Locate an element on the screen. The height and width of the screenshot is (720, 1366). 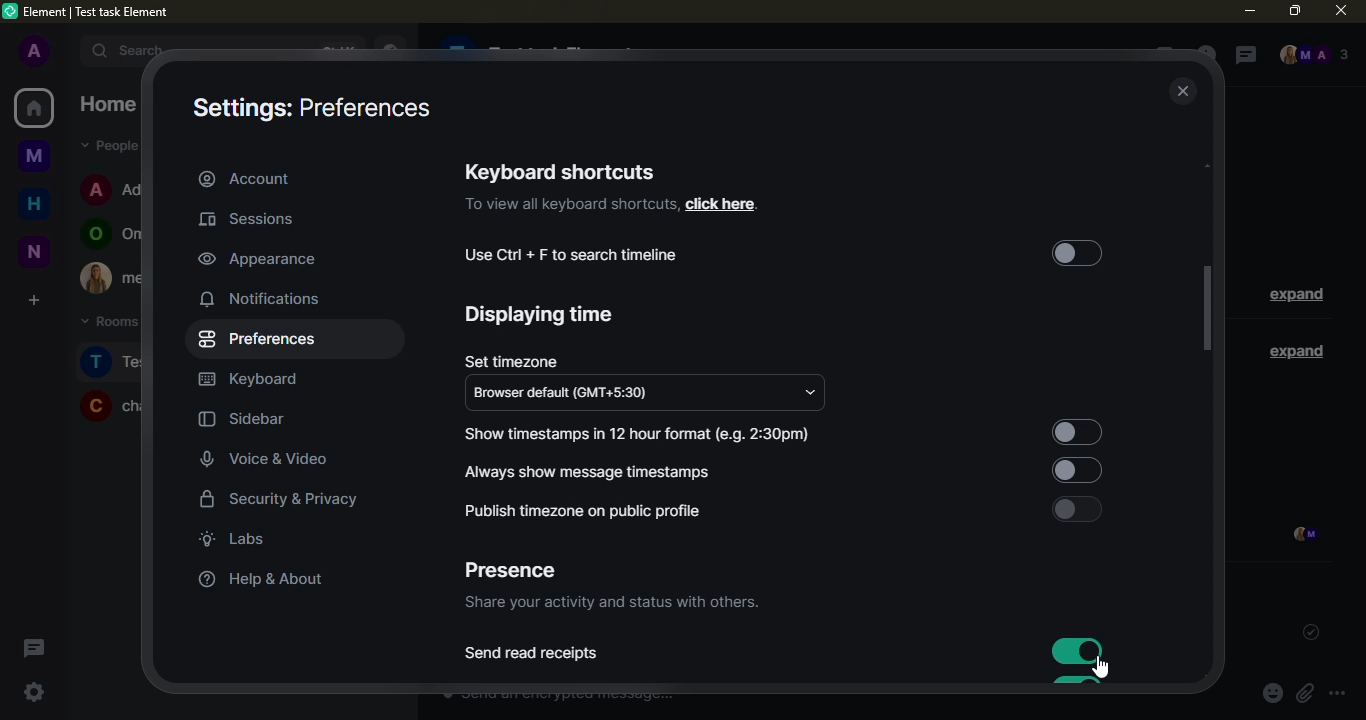
close is located at coordinates (1184, 92).